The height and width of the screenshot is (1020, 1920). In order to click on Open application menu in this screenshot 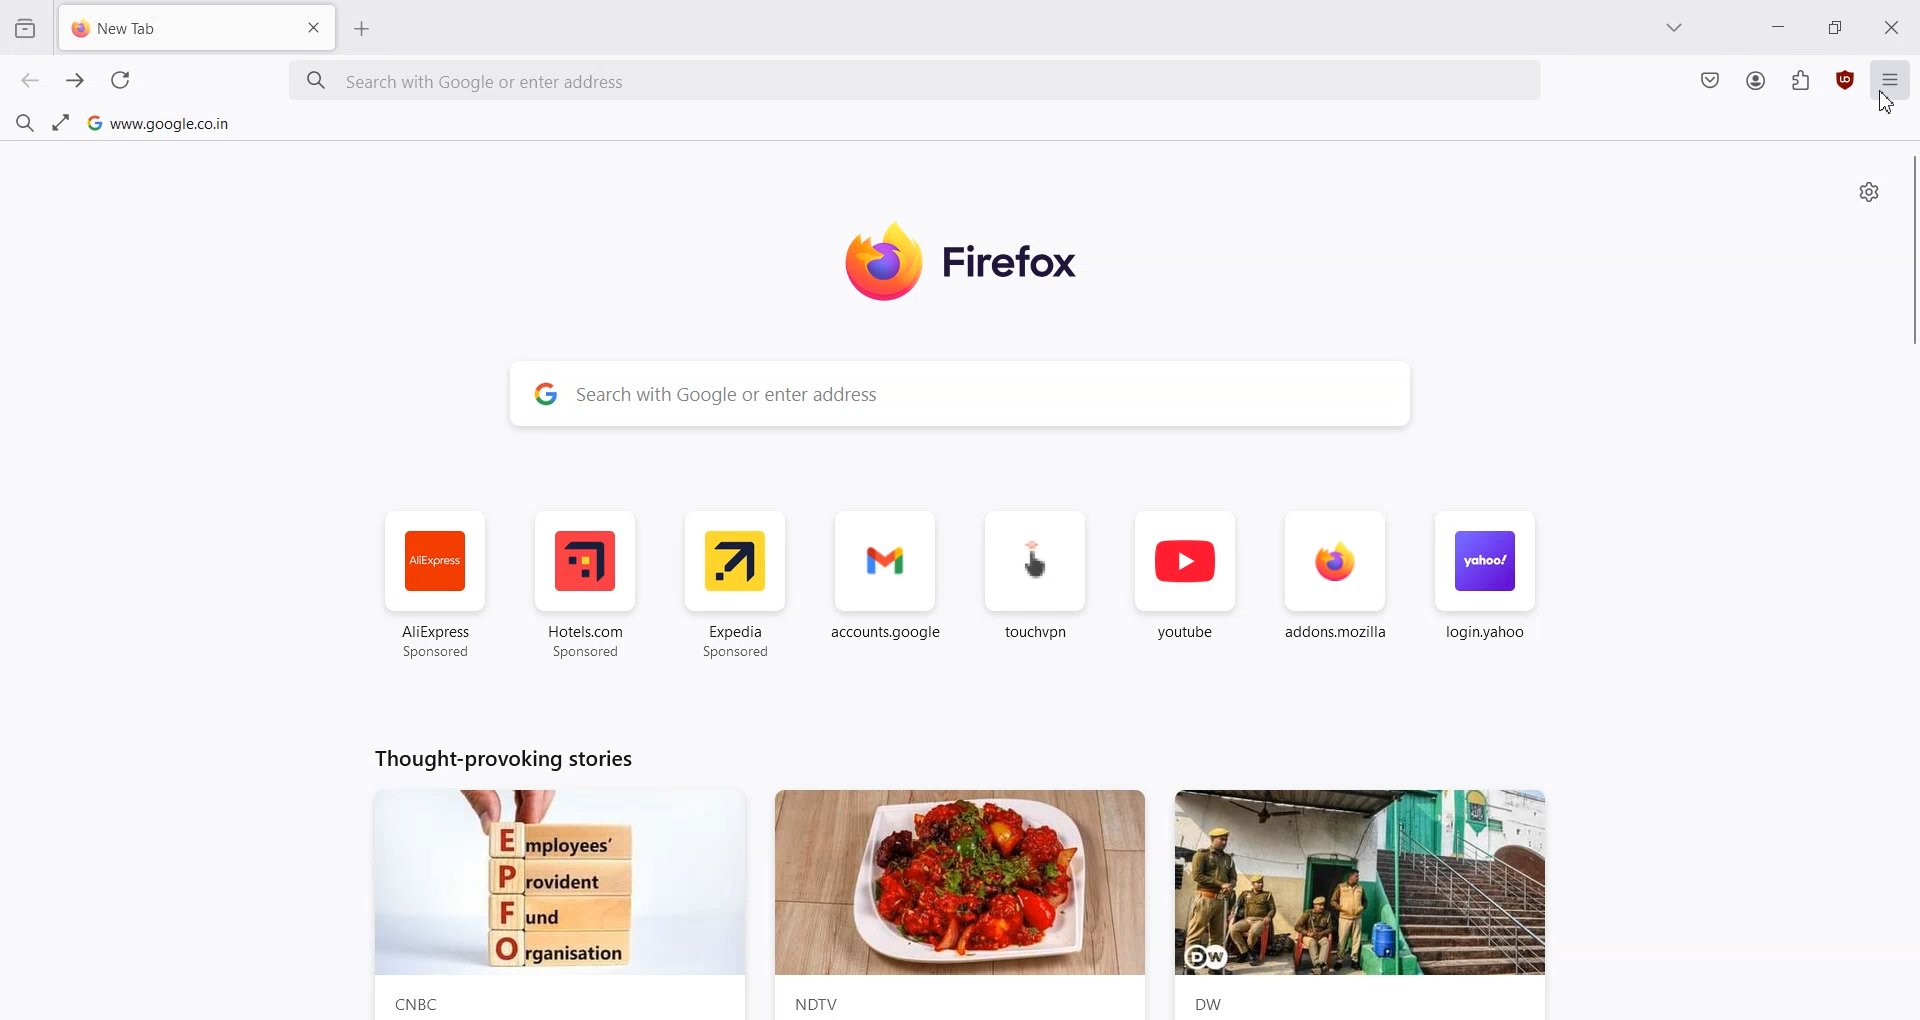, I will do `click(1892, 88)`.